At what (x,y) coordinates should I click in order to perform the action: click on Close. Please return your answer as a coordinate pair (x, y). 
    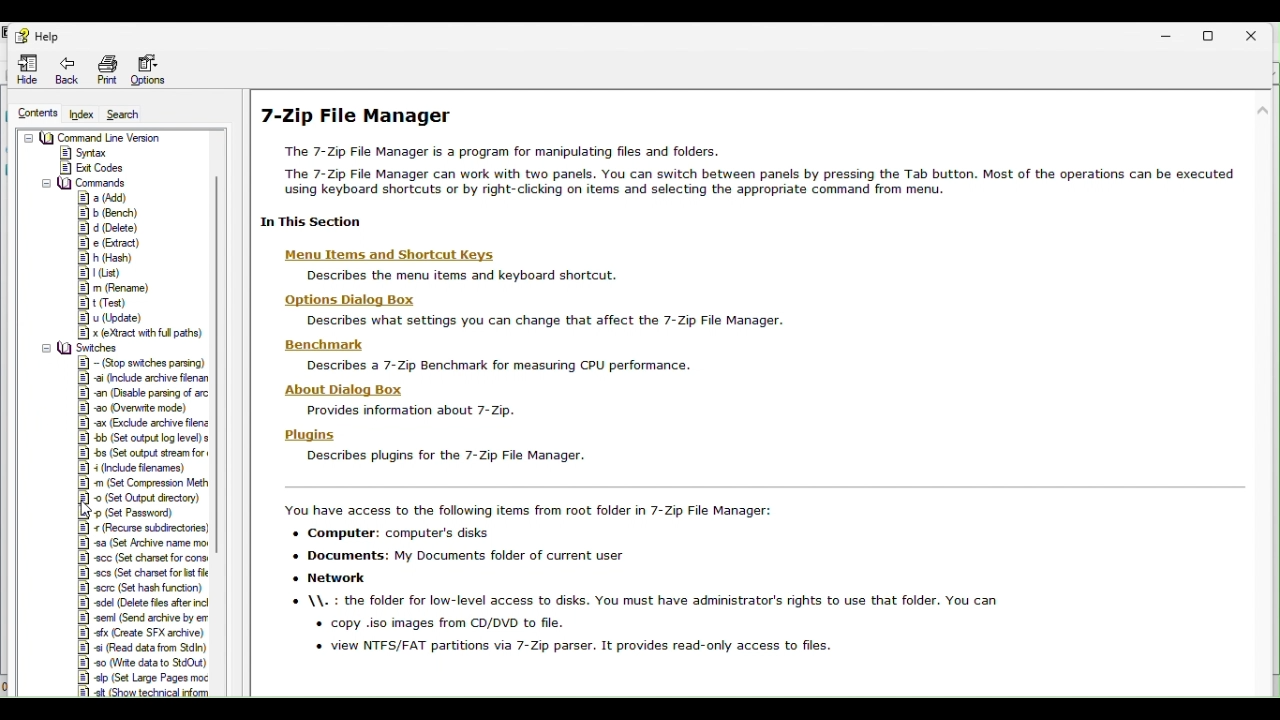
    Looking at the image, I should click on (1259, 31).